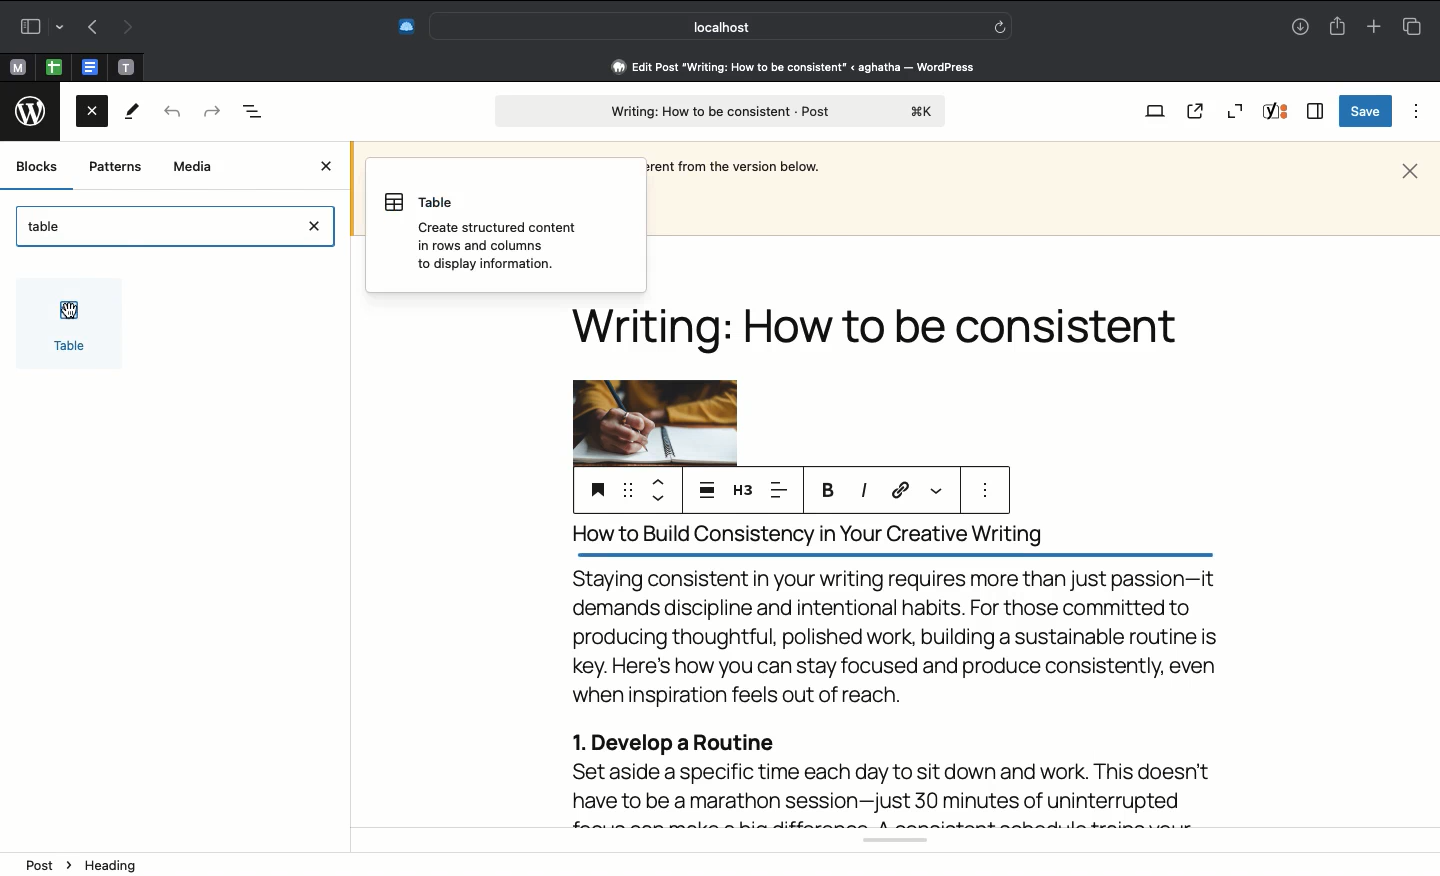 The height and width of the screenshot is (876, 1440). What do you see at coordinates (896, 671) in the screenshot?
I see `Body` at bounding box center [896, 671].